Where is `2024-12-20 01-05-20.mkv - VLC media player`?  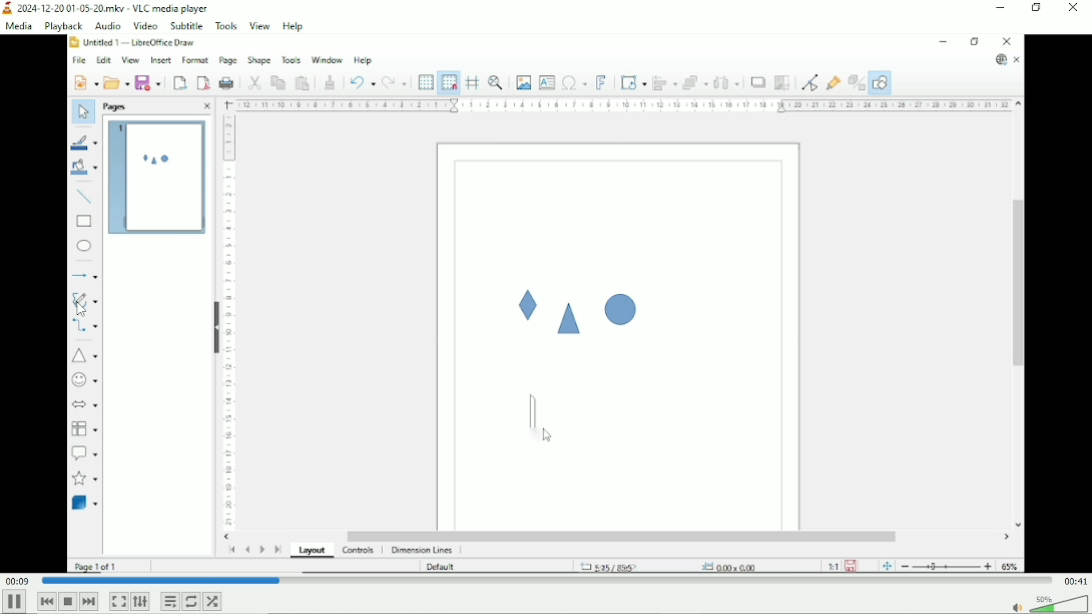
2024-12-20 01-05-20.mkv - VLC media player is located at coordinates (107, 8).